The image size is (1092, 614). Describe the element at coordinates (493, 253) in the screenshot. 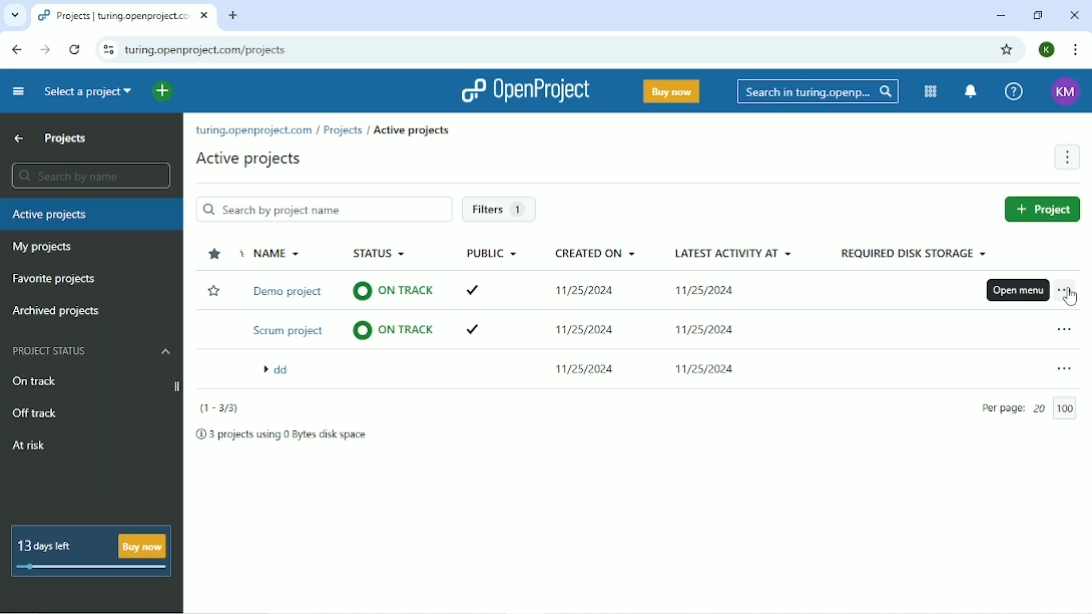

I see `Public` at that location.